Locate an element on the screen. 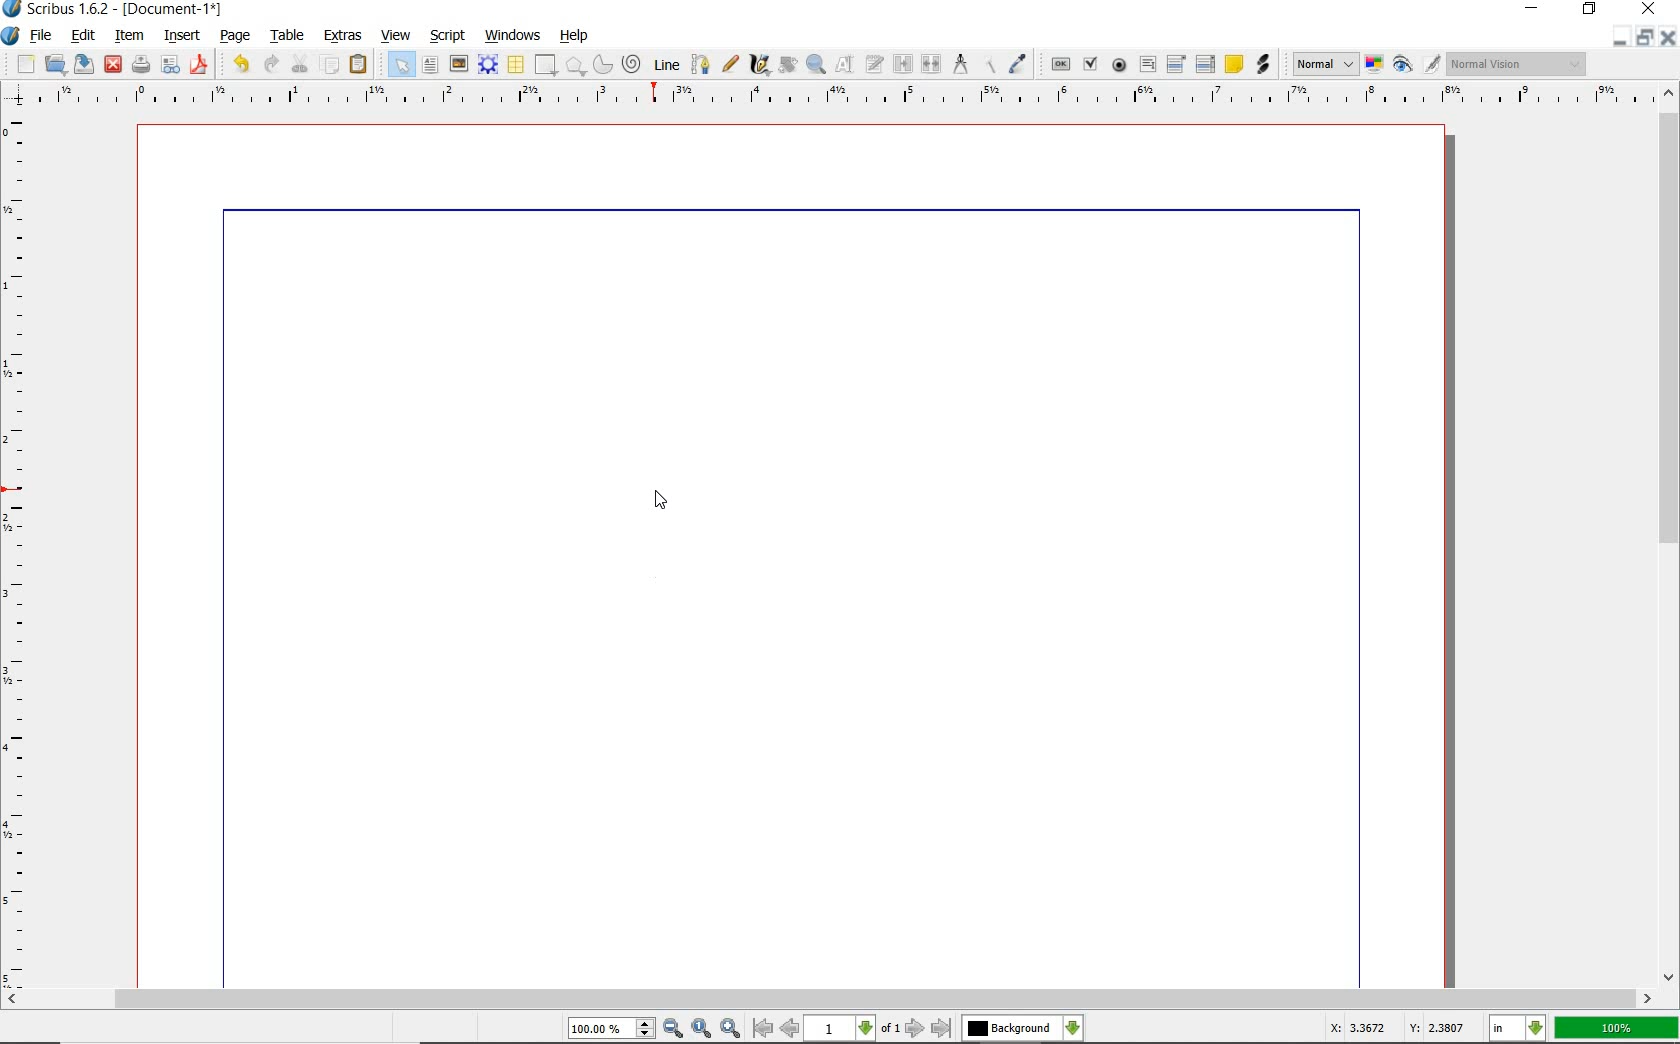  pdf list box is located at coordinates (1205, 66).